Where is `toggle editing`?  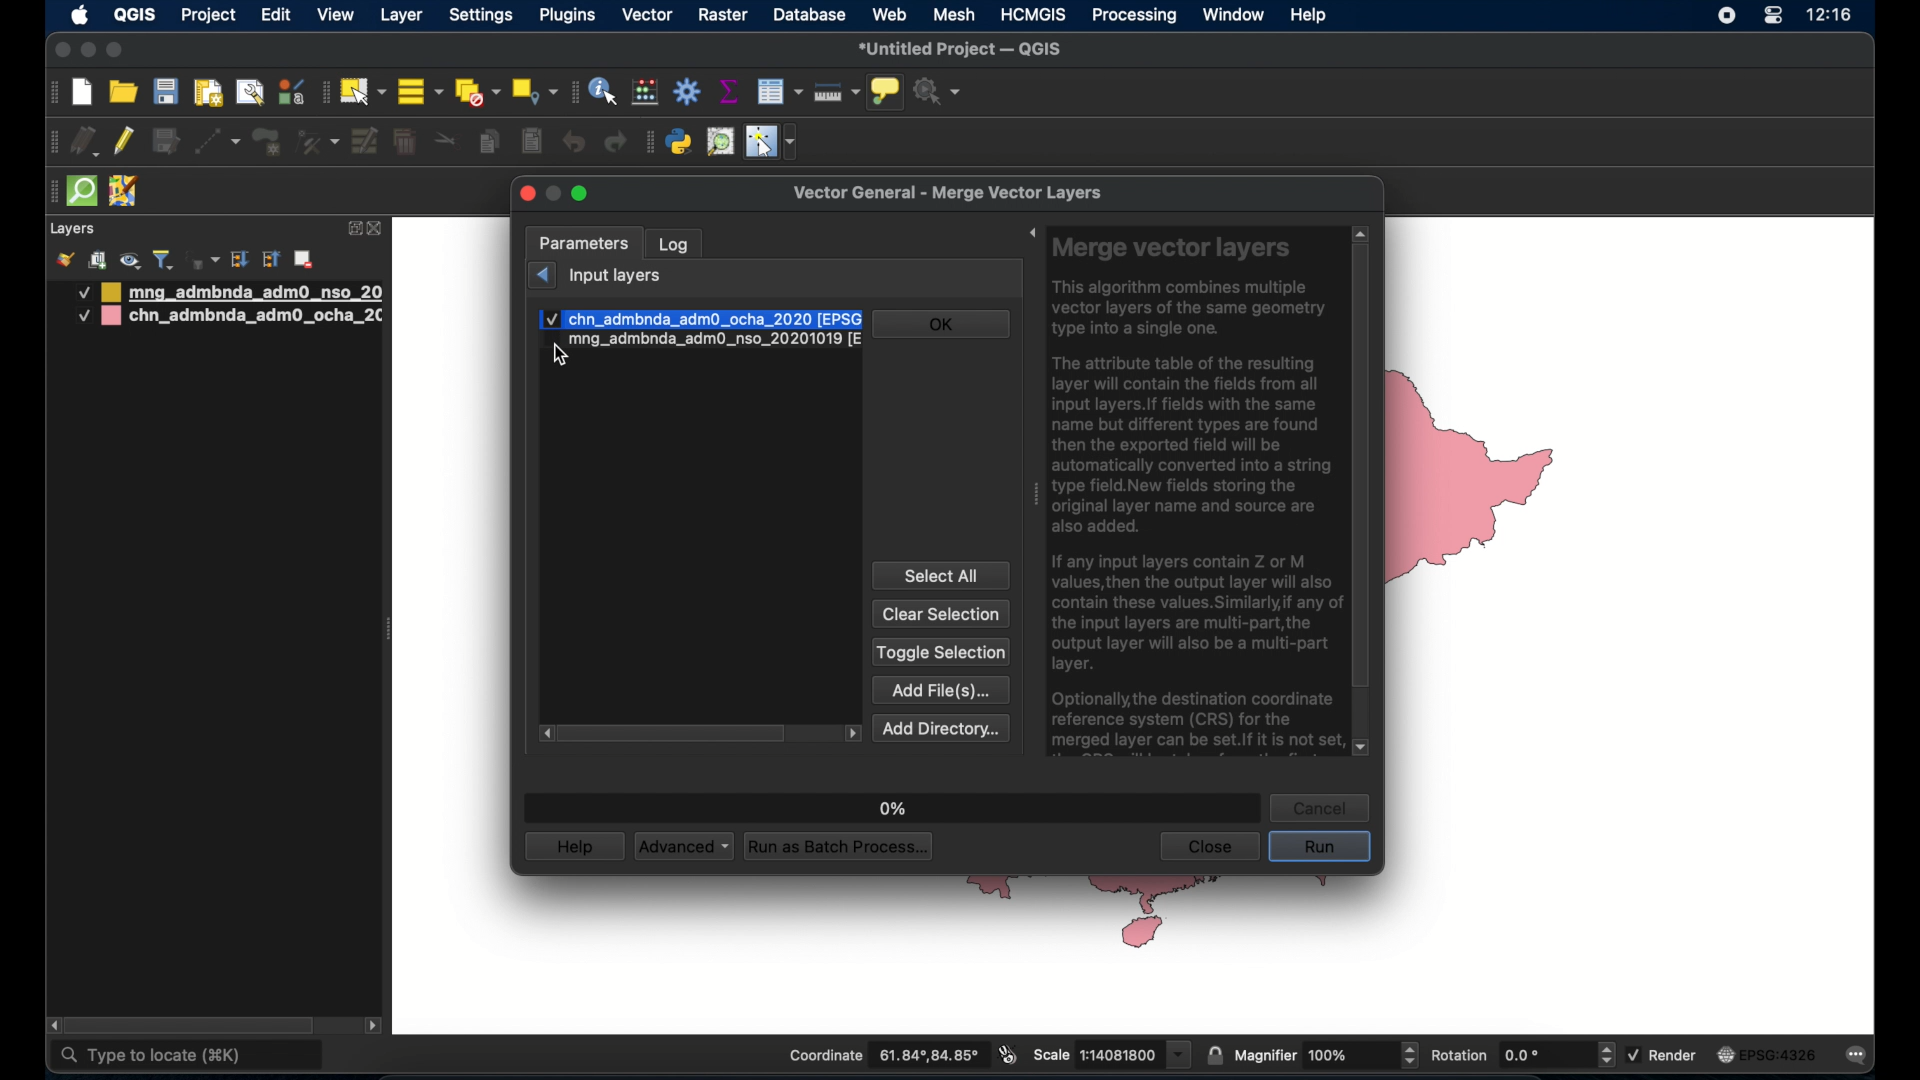 toggle editing is located at coordinates (125, 142).